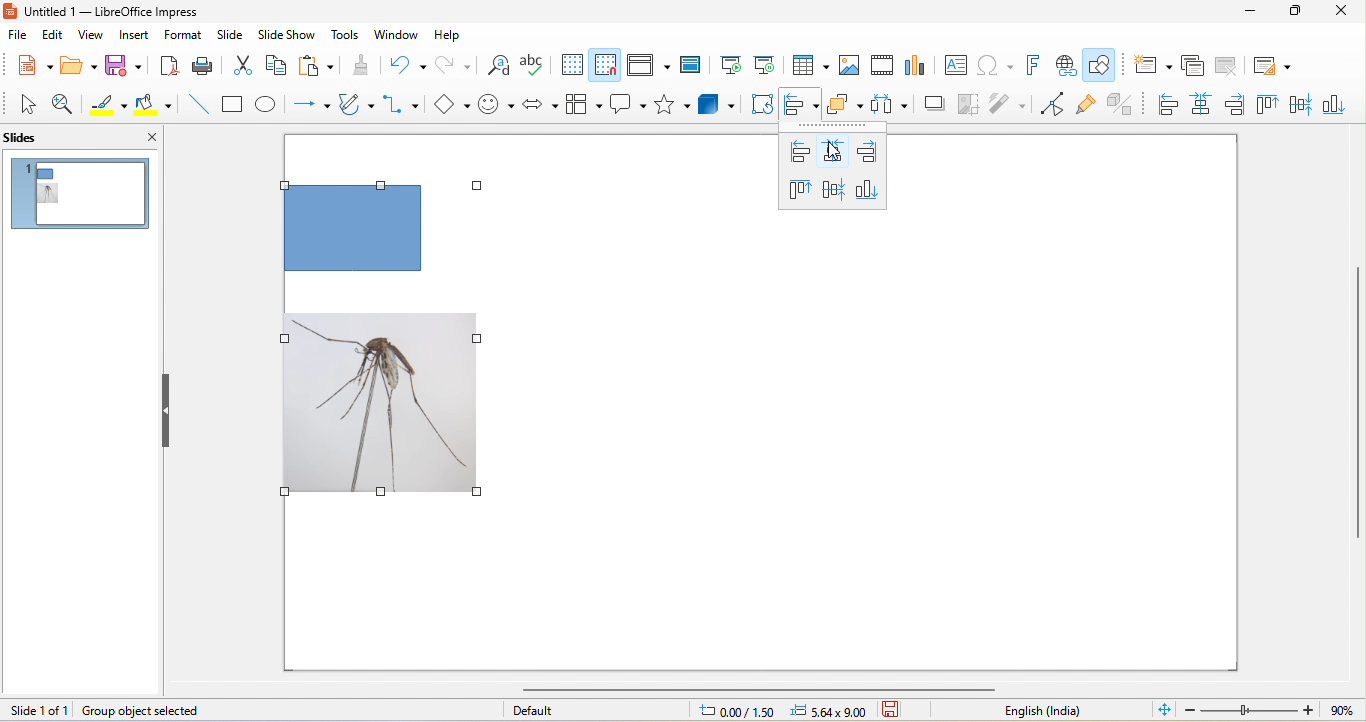  What do you see at coordinates (310, 107) in the screenshot?
I see `lines and arrow` at bounding box center [310, 107].